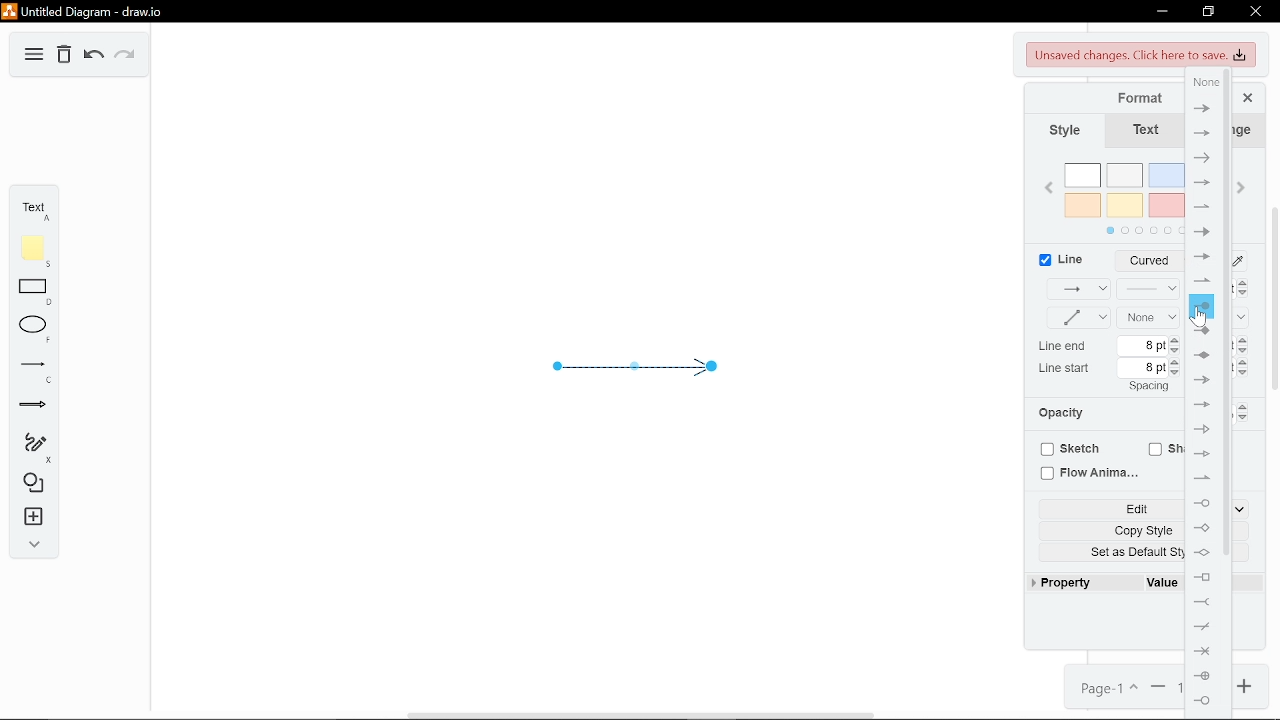 The width and height of the screenshot is (1280, 720). Describe the element at coordinates (1127, 202) in the screenshot. I see `Colors` at that location.